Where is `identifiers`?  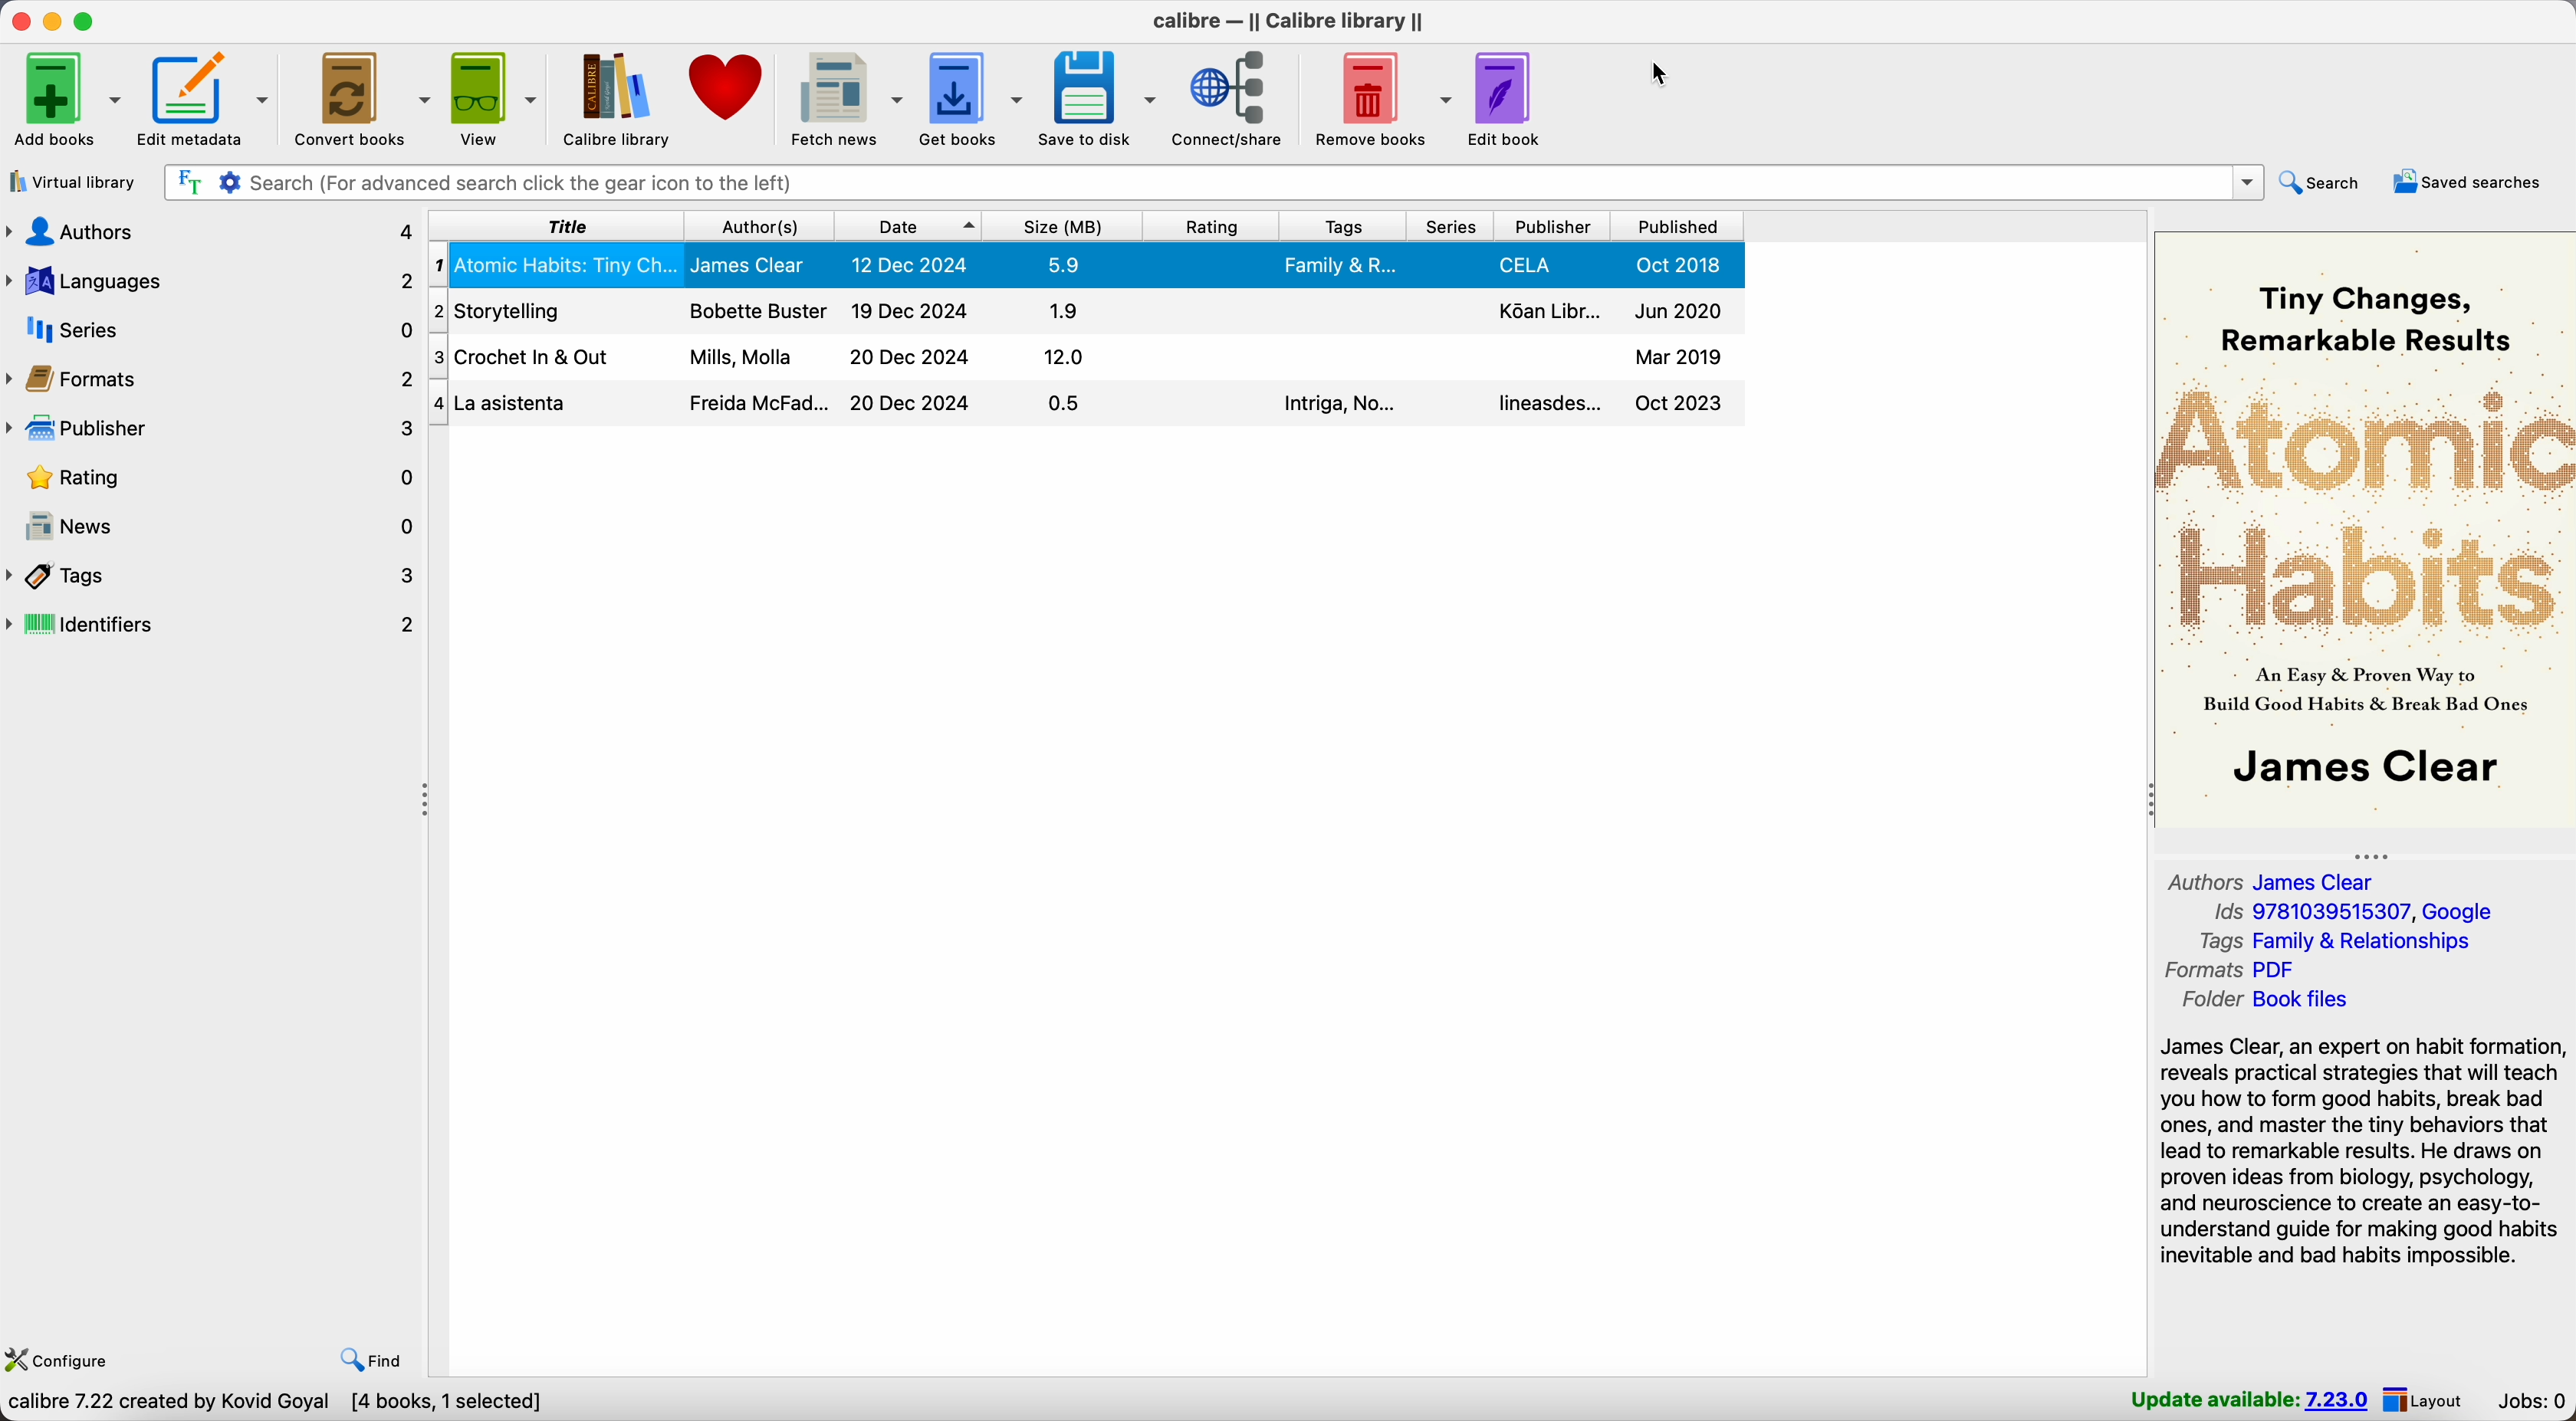
identifiers is located at coordinates (213, 626).